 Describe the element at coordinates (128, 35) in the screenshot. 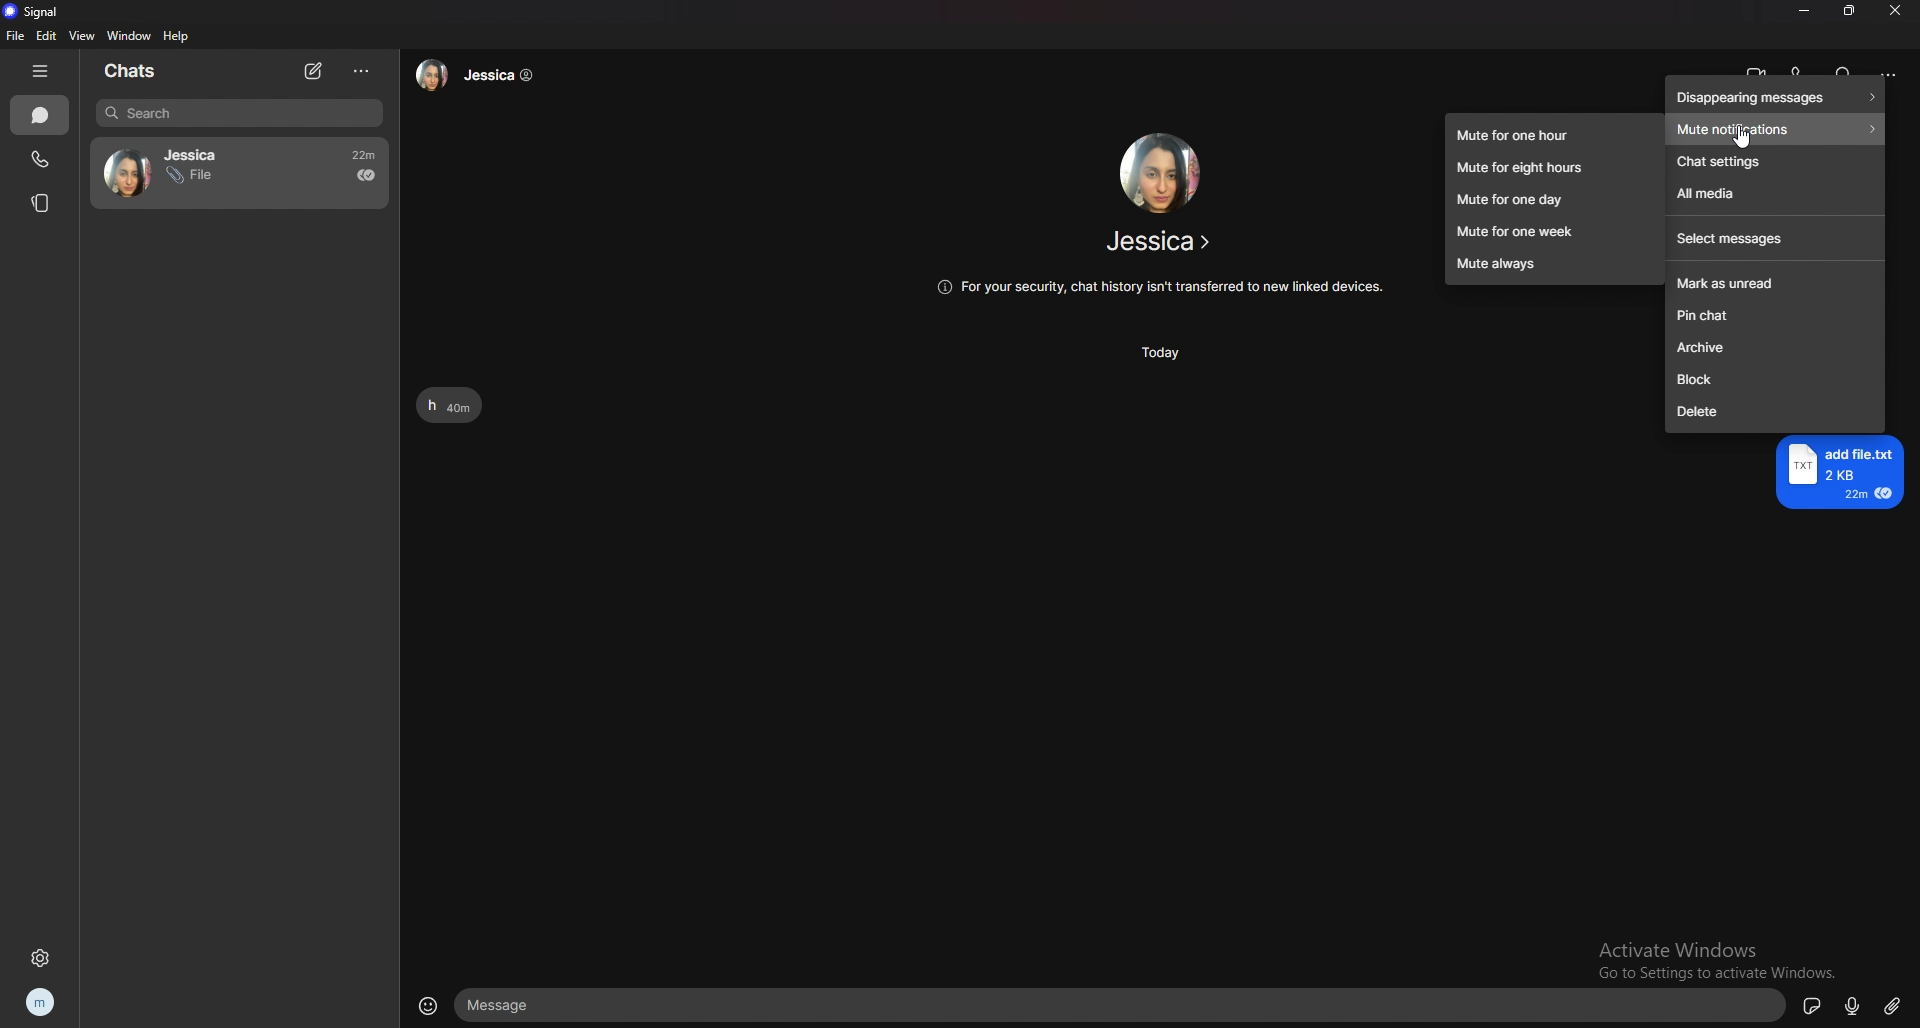

I see `window` at that location.